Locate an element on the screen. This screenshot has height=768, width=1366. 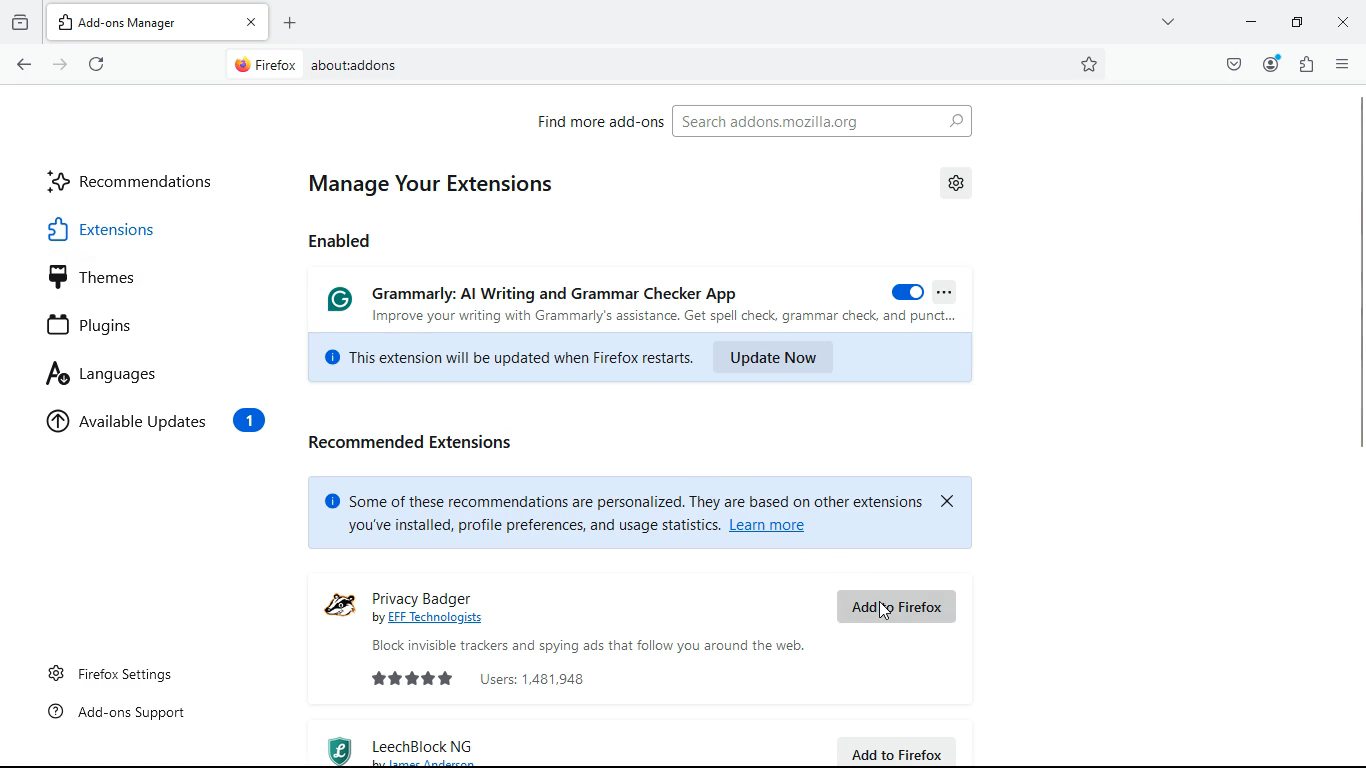
on is located at coordinates (908, 292).